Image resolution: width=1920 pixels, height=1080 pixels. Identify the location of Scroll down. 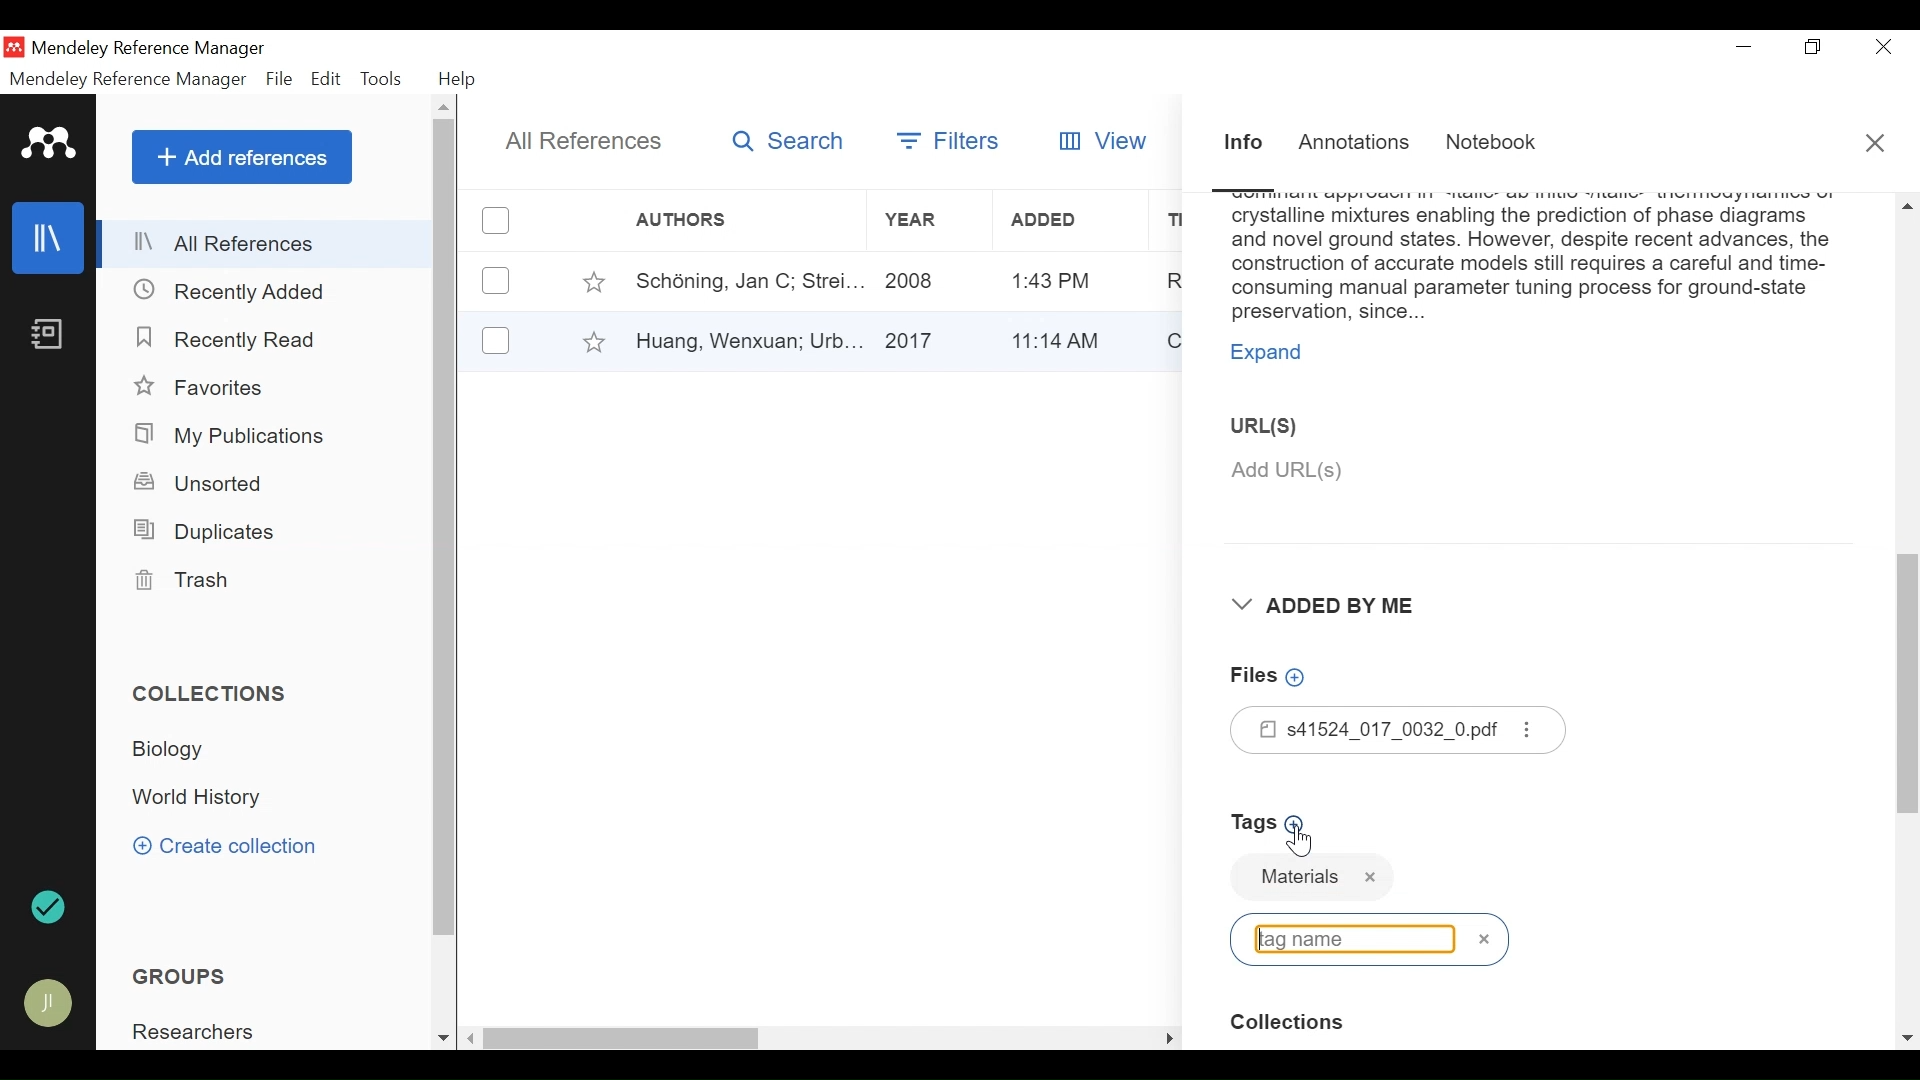
(443, 1040).